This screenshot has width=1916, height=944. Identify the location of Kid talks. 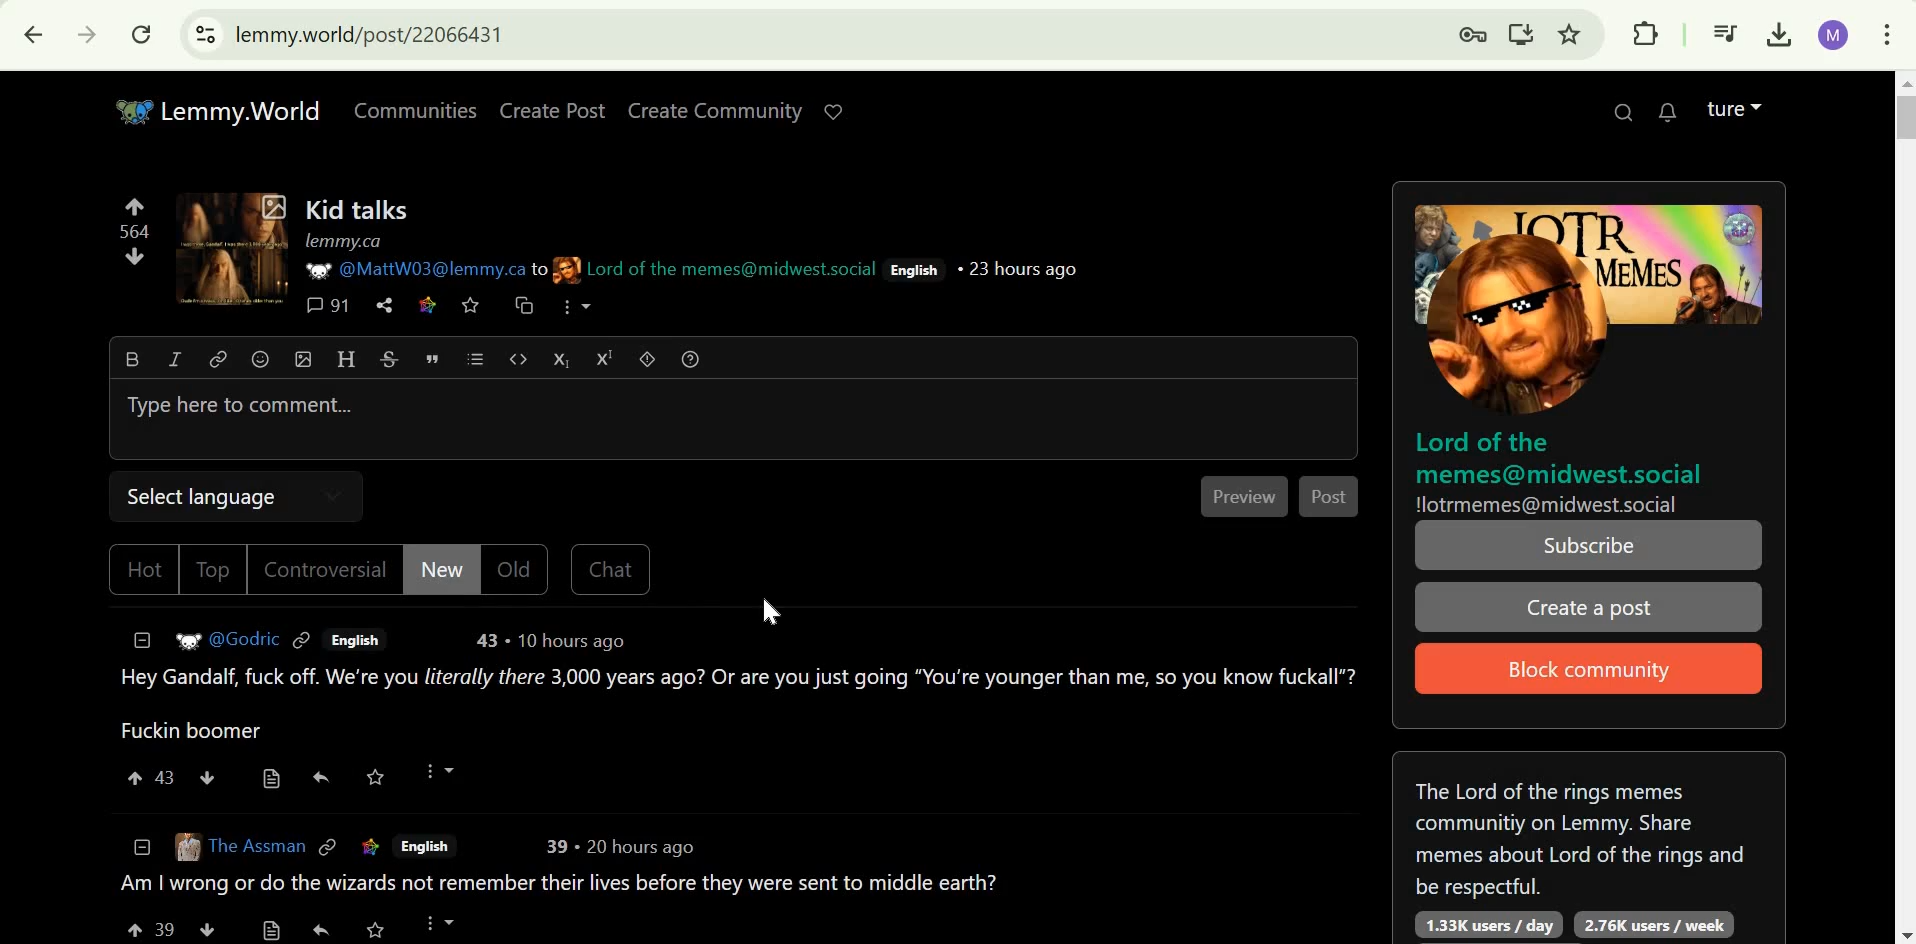
(358, 209).